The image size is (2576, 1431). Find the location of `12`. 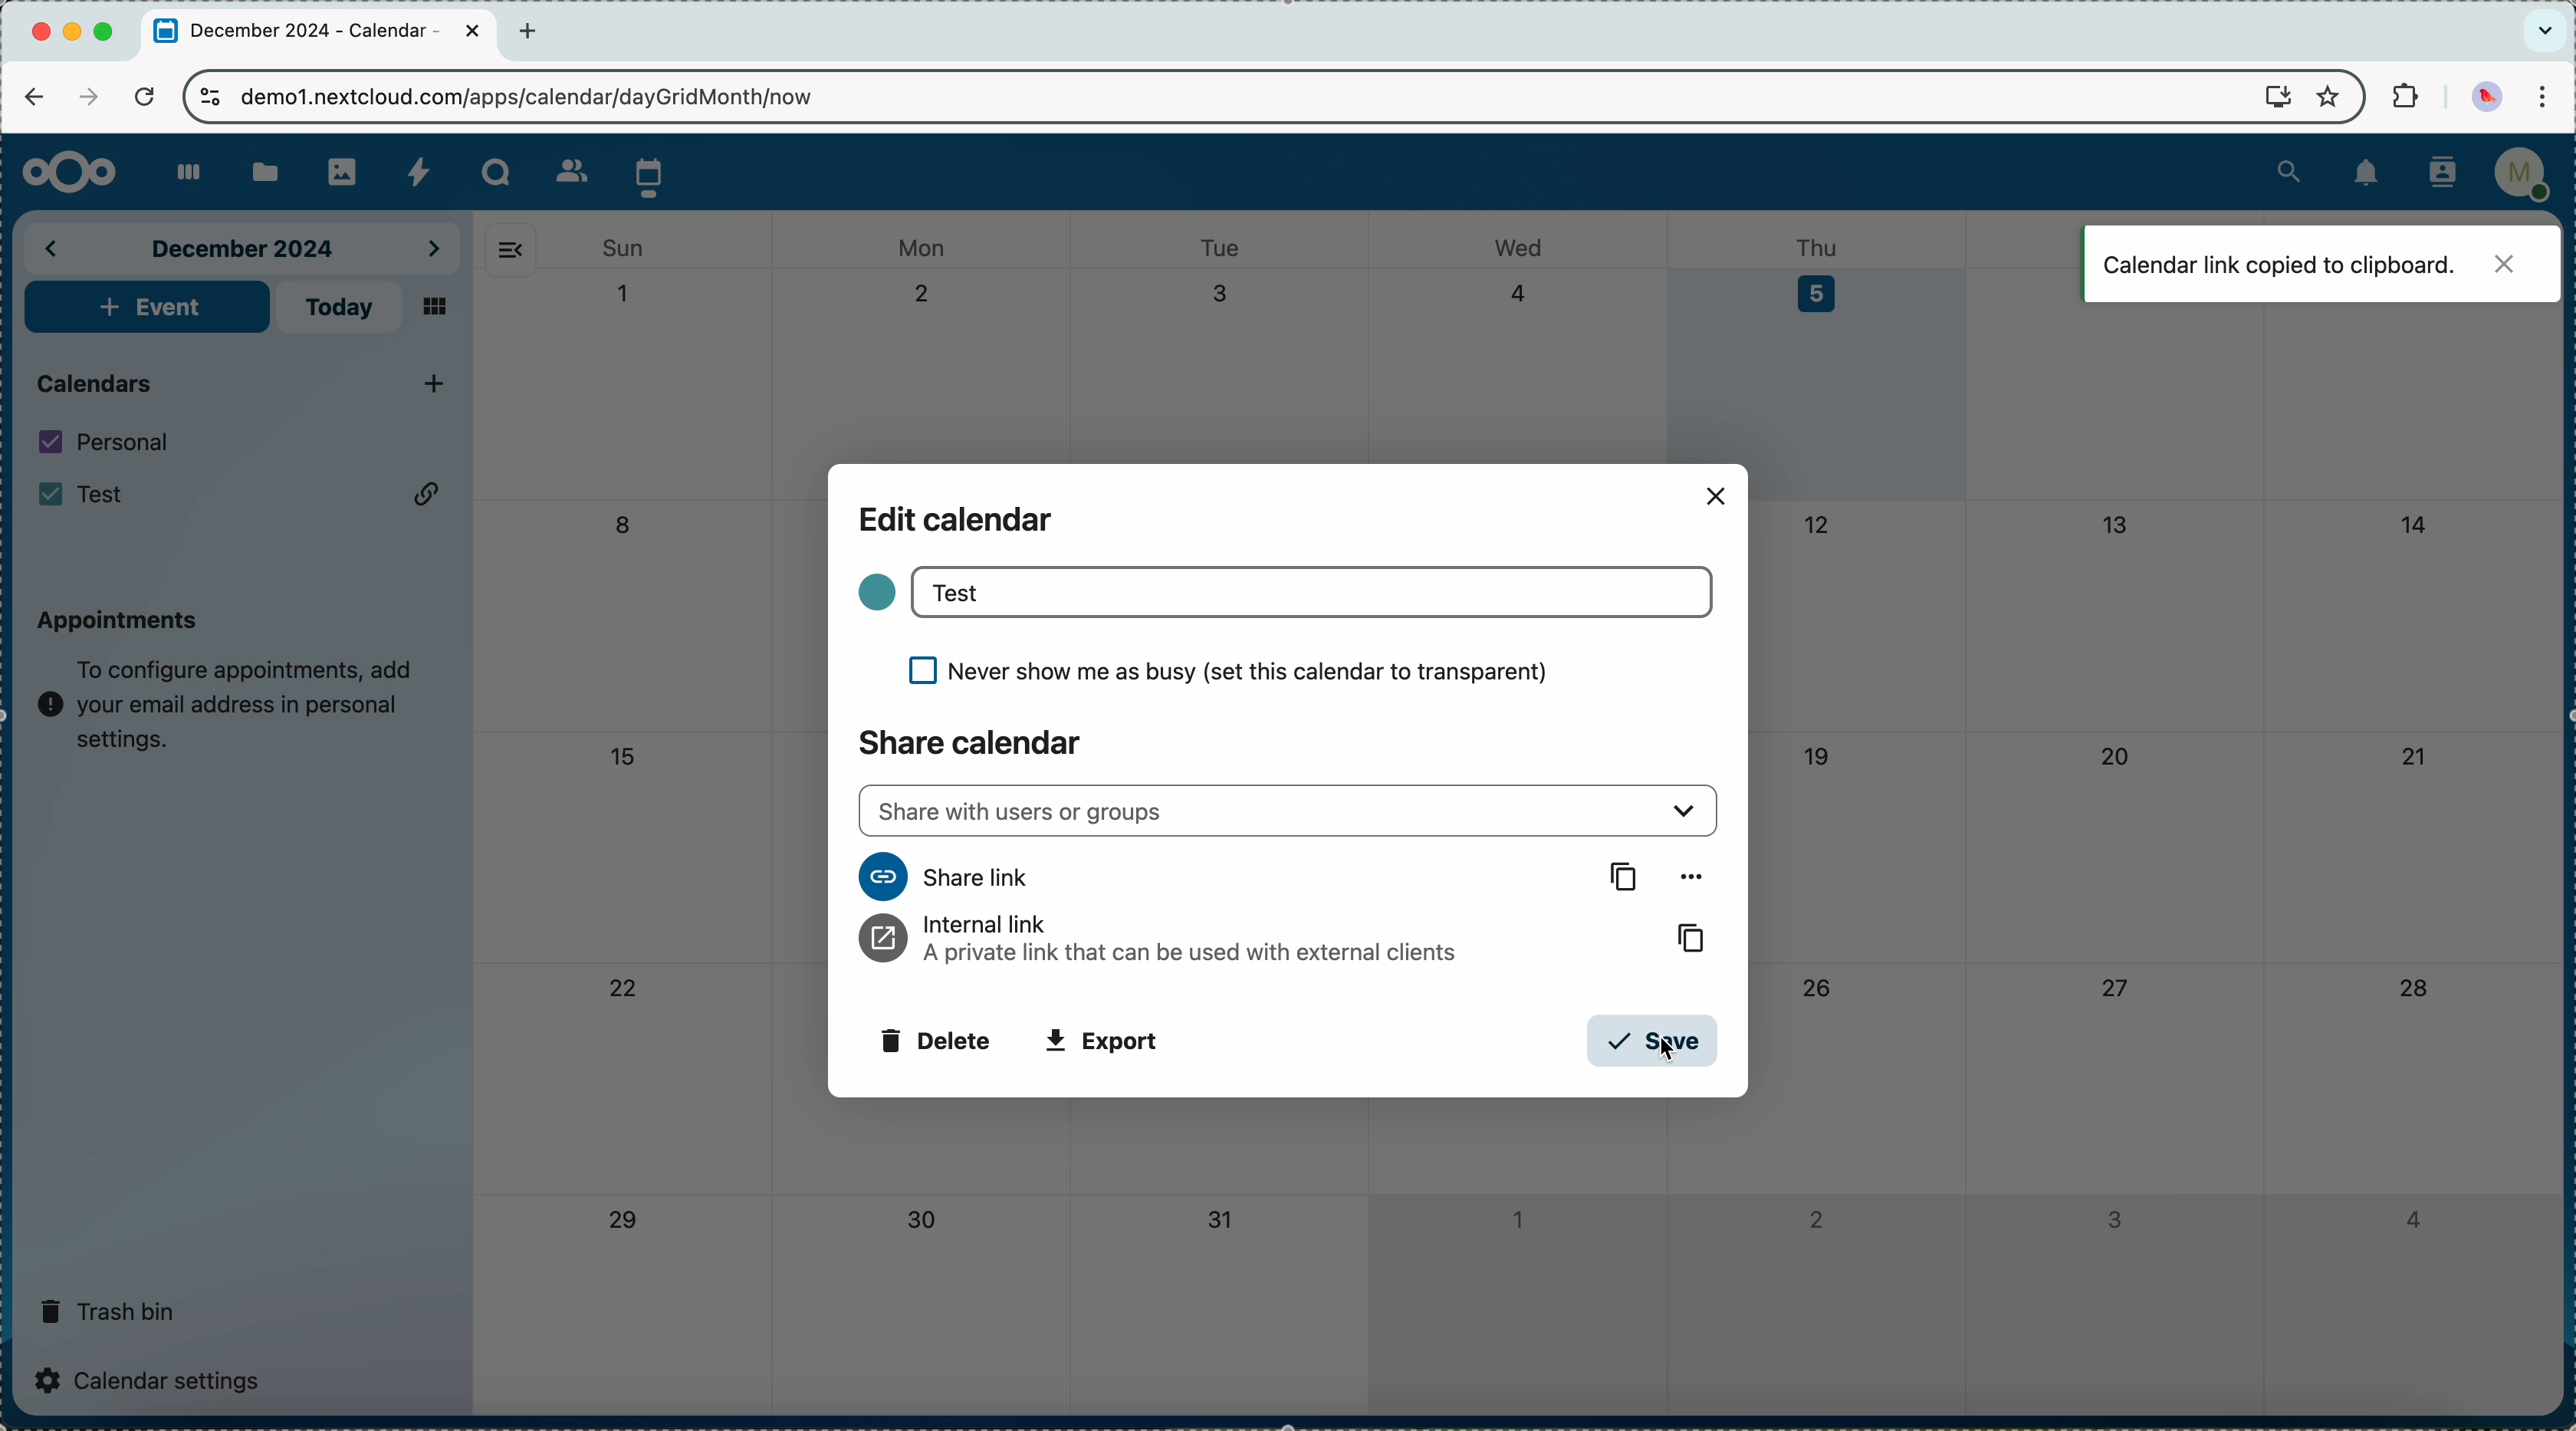

12 is located at coordinates (1819, 525).